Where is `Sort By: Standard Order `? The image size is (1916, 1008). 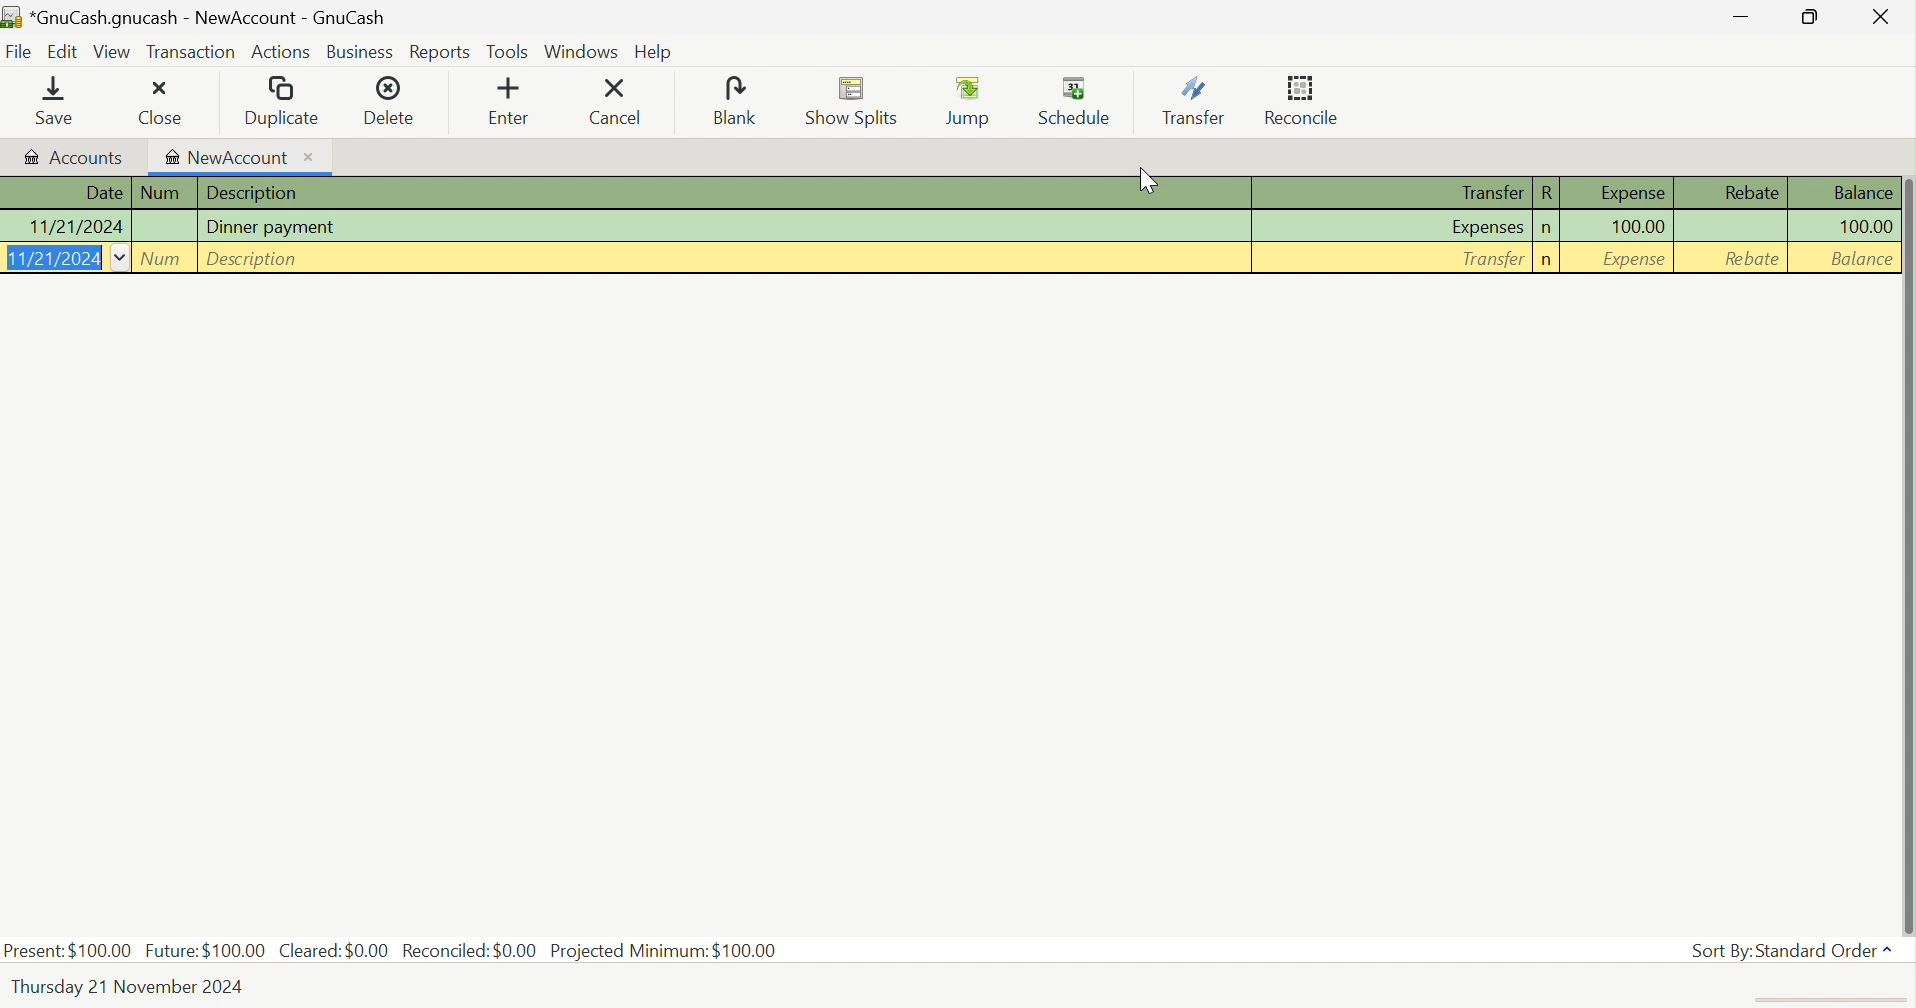
Sort By: Standard Order  is located at coordinates (1782, 952).